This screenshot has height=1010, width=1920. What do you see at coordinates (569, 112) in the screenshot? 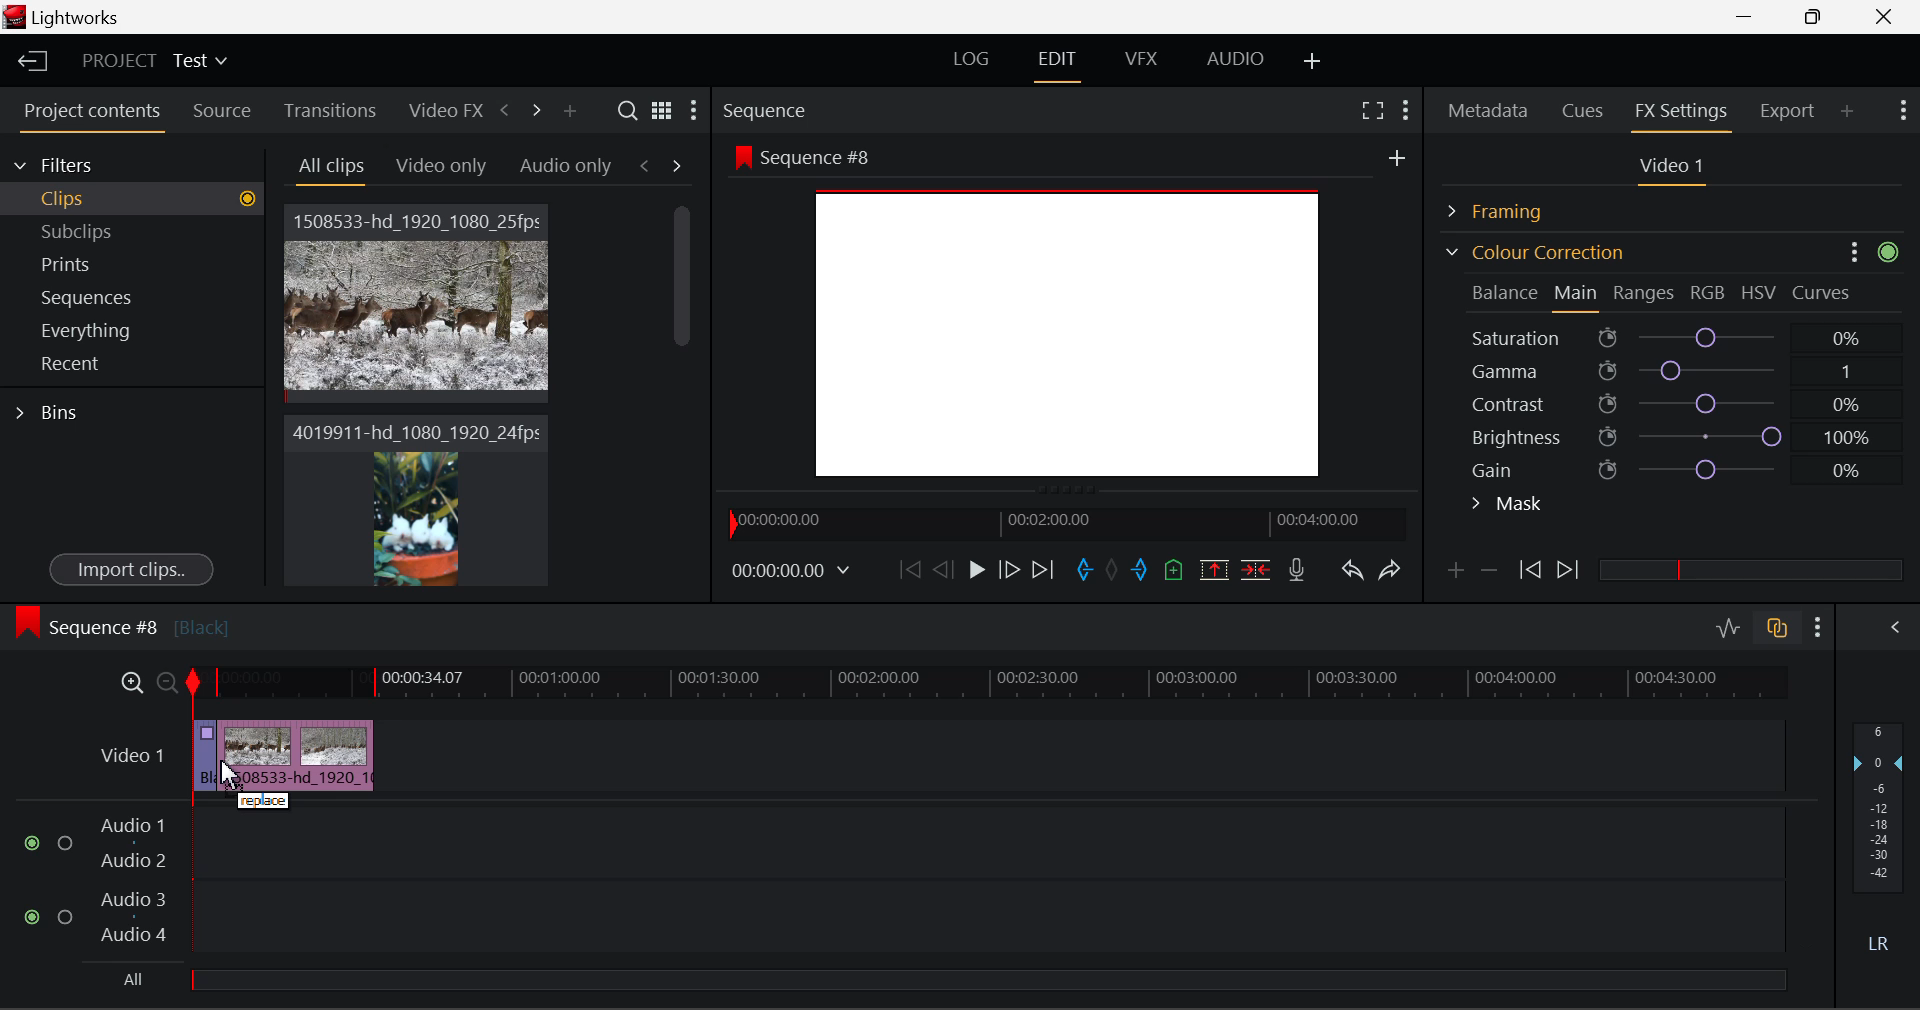
I see `Add Panel` at bounding box center [569, 112].